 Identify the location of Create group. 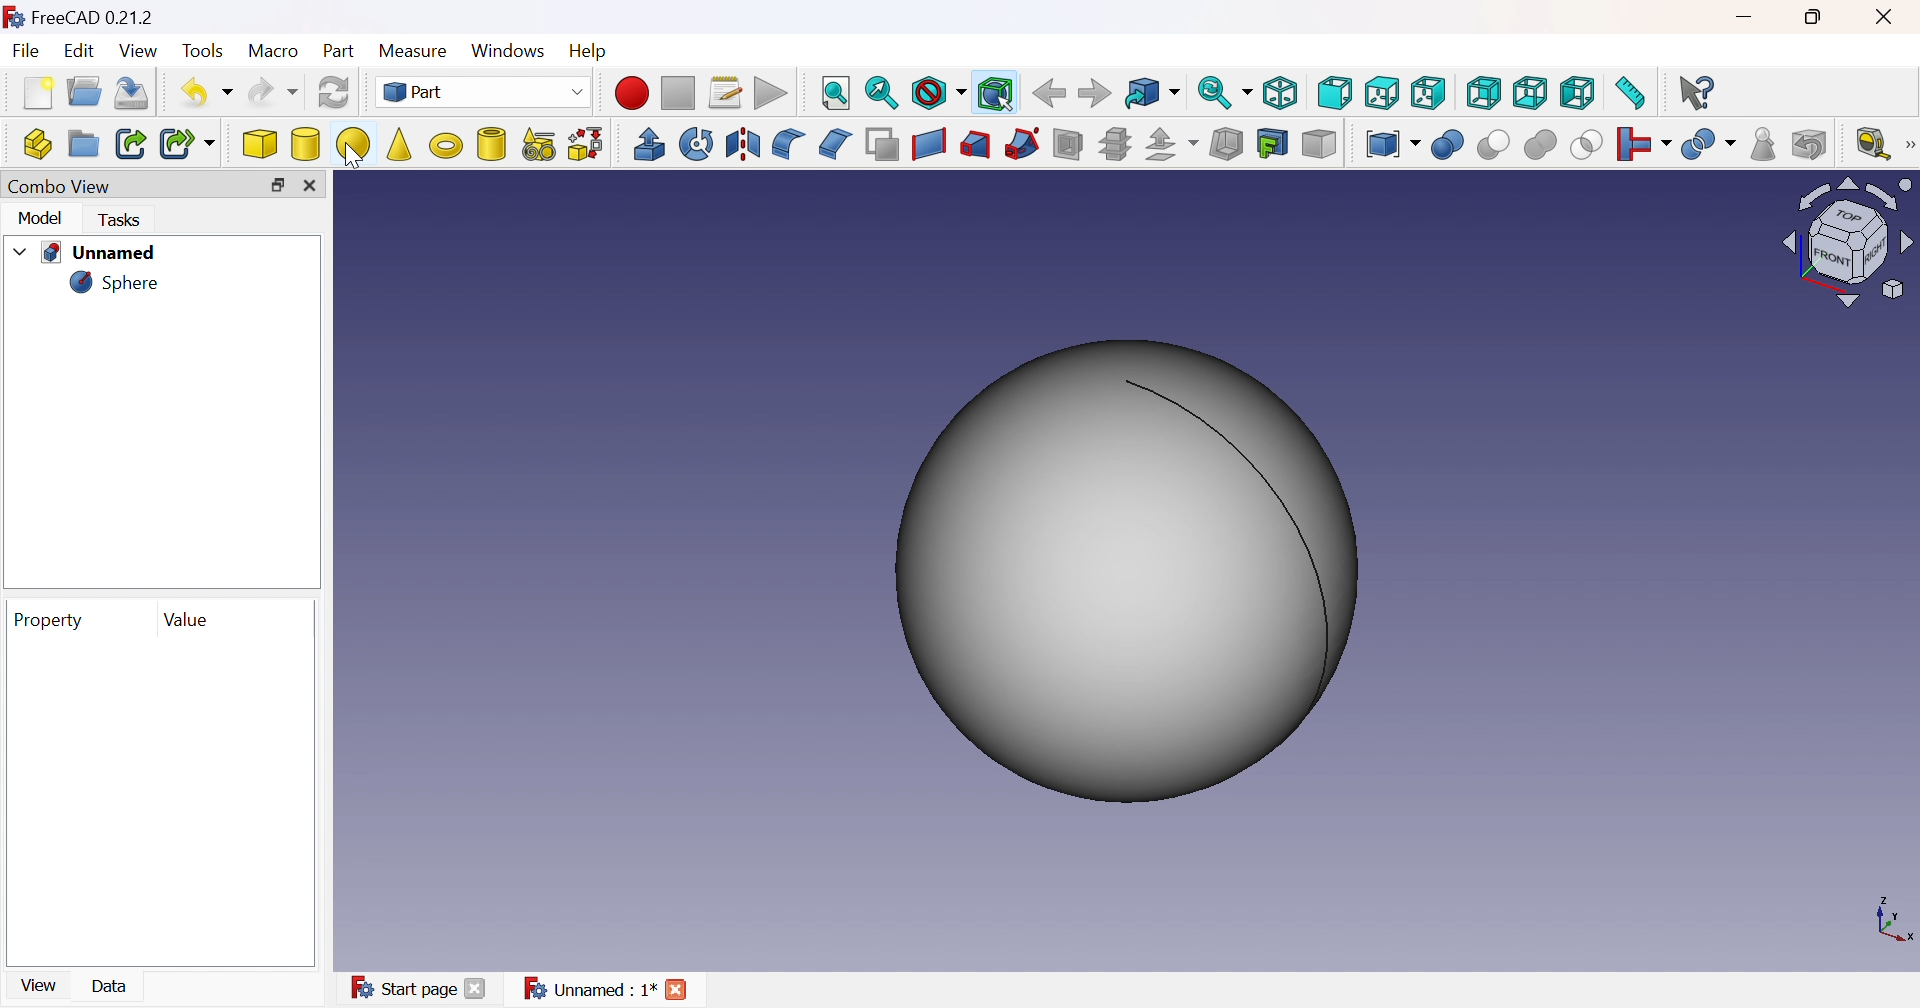
(84, 145).